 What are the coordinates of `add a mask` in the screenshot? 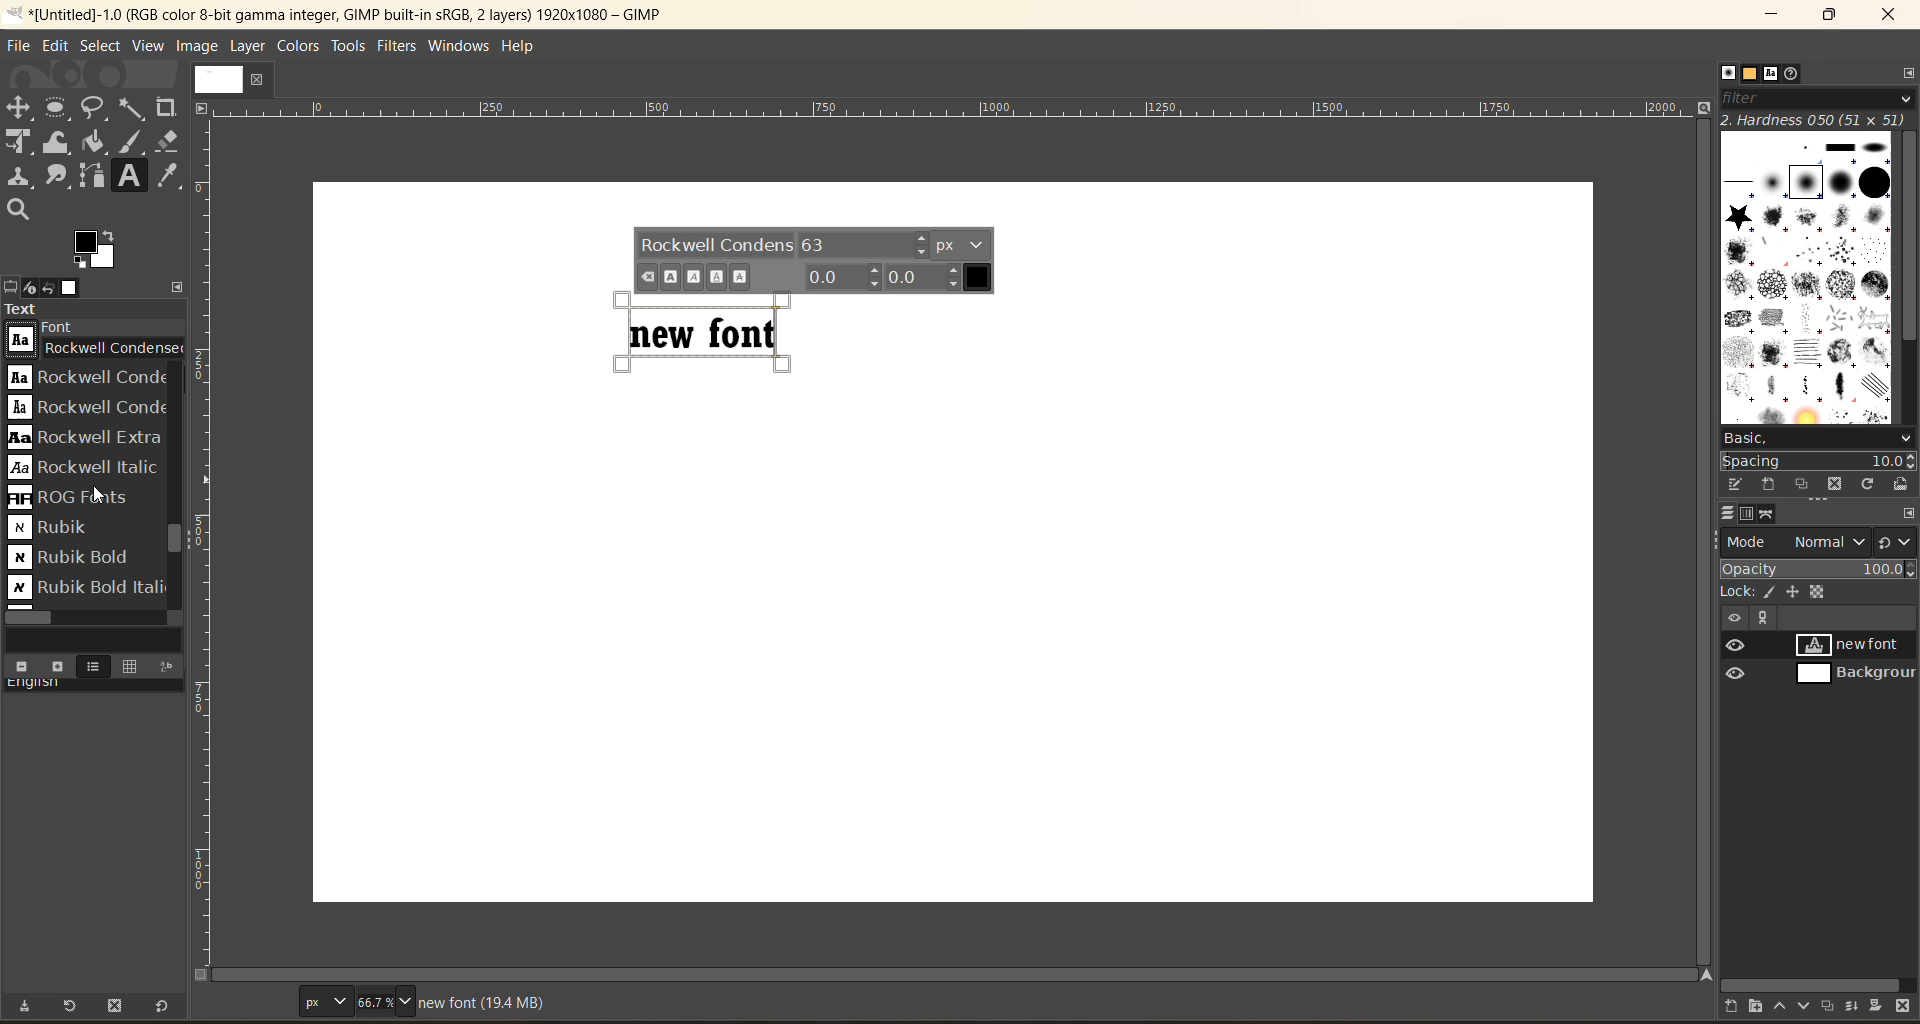 It's located at (1881, 1006).